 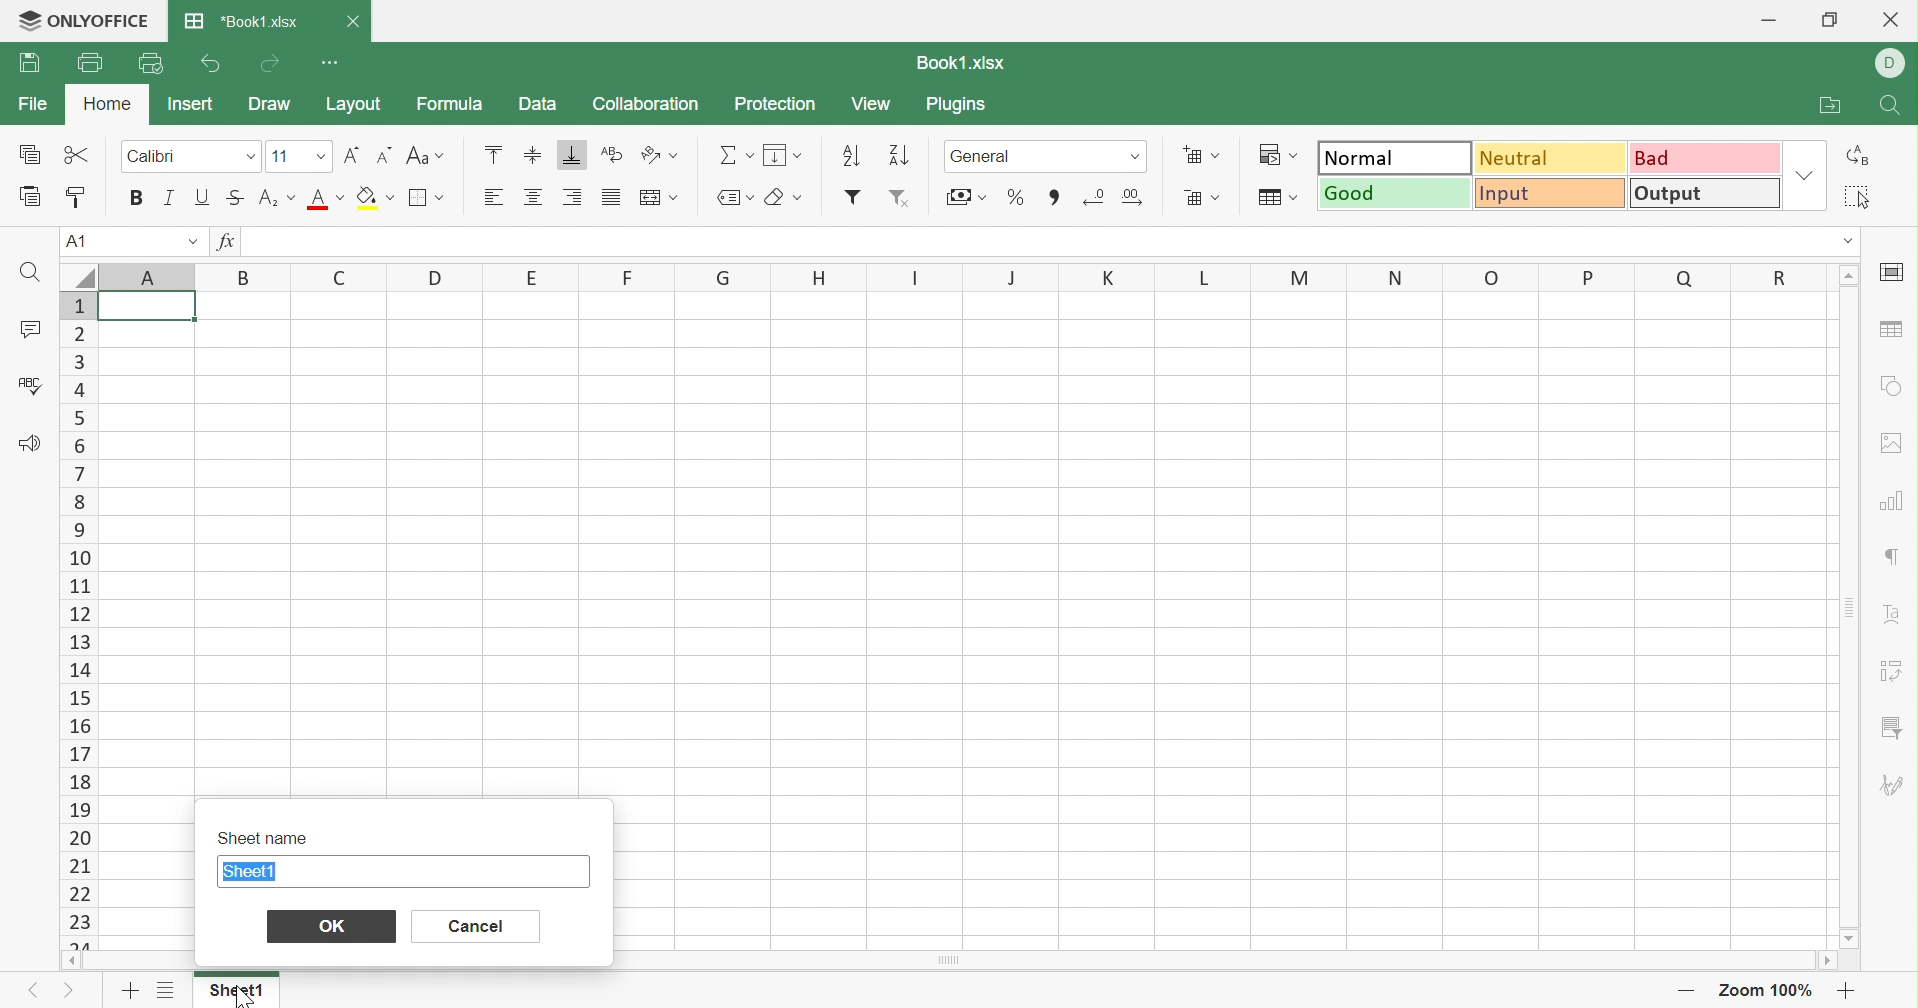 What do you see at coordinates (1550, 158) in the screenshot?
I see `Neutral` at bounding box center [1550, 158].